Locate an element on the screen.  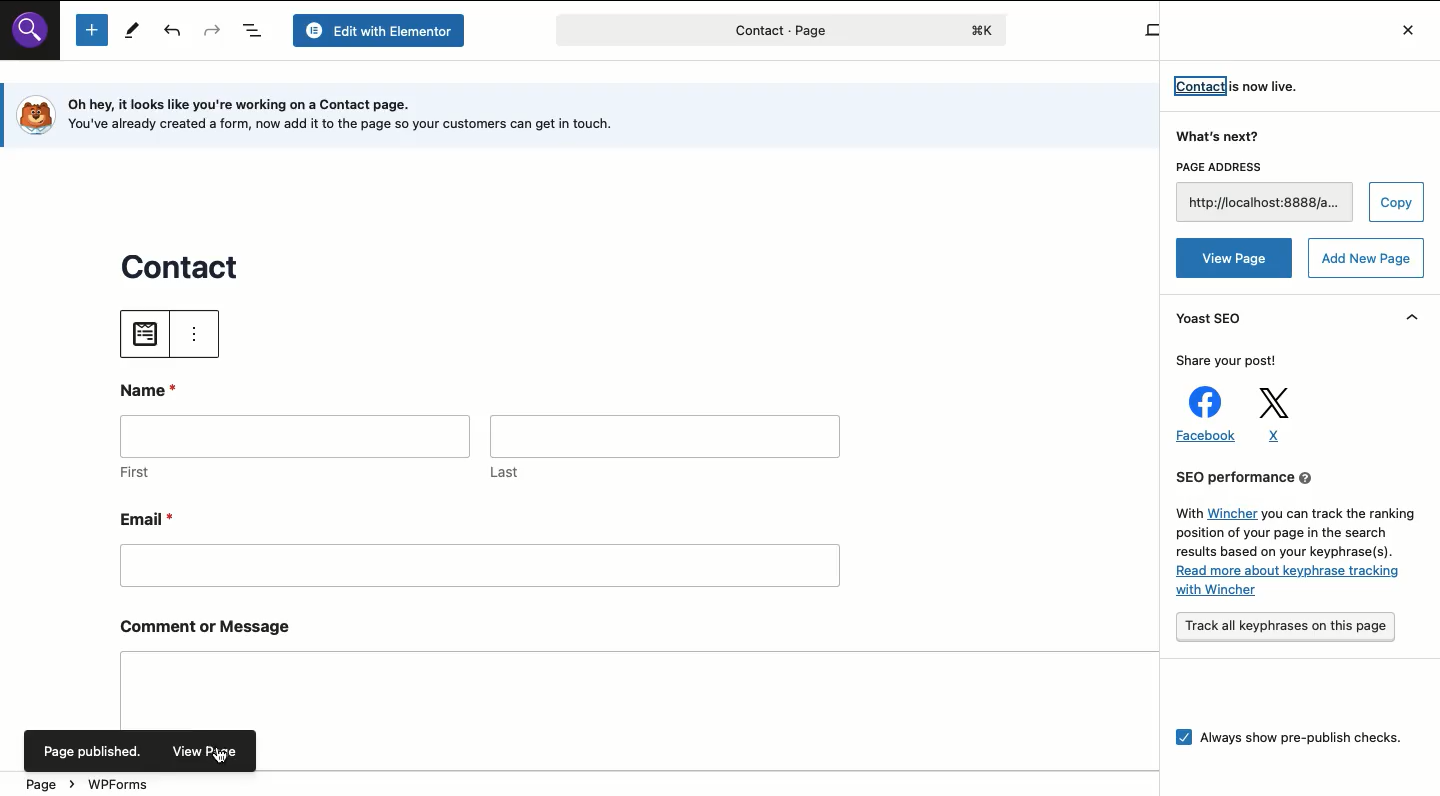
 Always show pre-publish checks. is located at coordinates (1292, 744).